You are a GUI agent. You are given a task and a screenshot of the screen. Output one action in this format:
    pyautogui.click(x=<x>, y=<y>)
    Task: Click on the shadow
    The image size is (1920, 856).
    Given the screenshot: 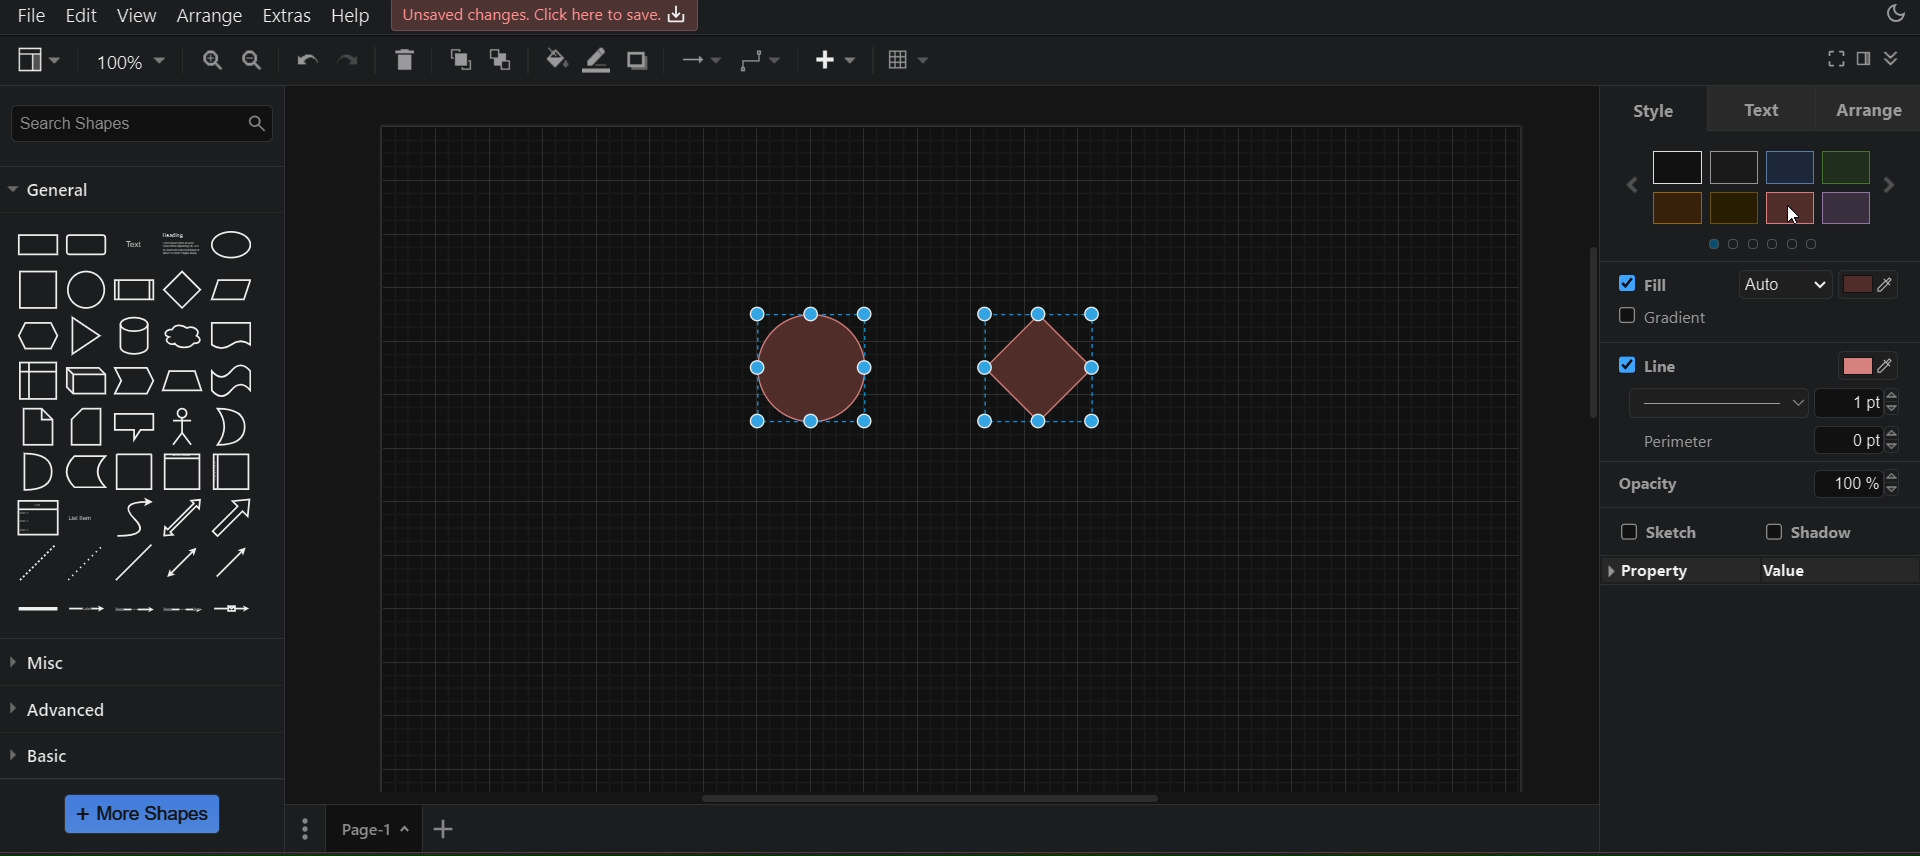 What is the action you would take?
    pyautogui.click(x=637, y=60)
    